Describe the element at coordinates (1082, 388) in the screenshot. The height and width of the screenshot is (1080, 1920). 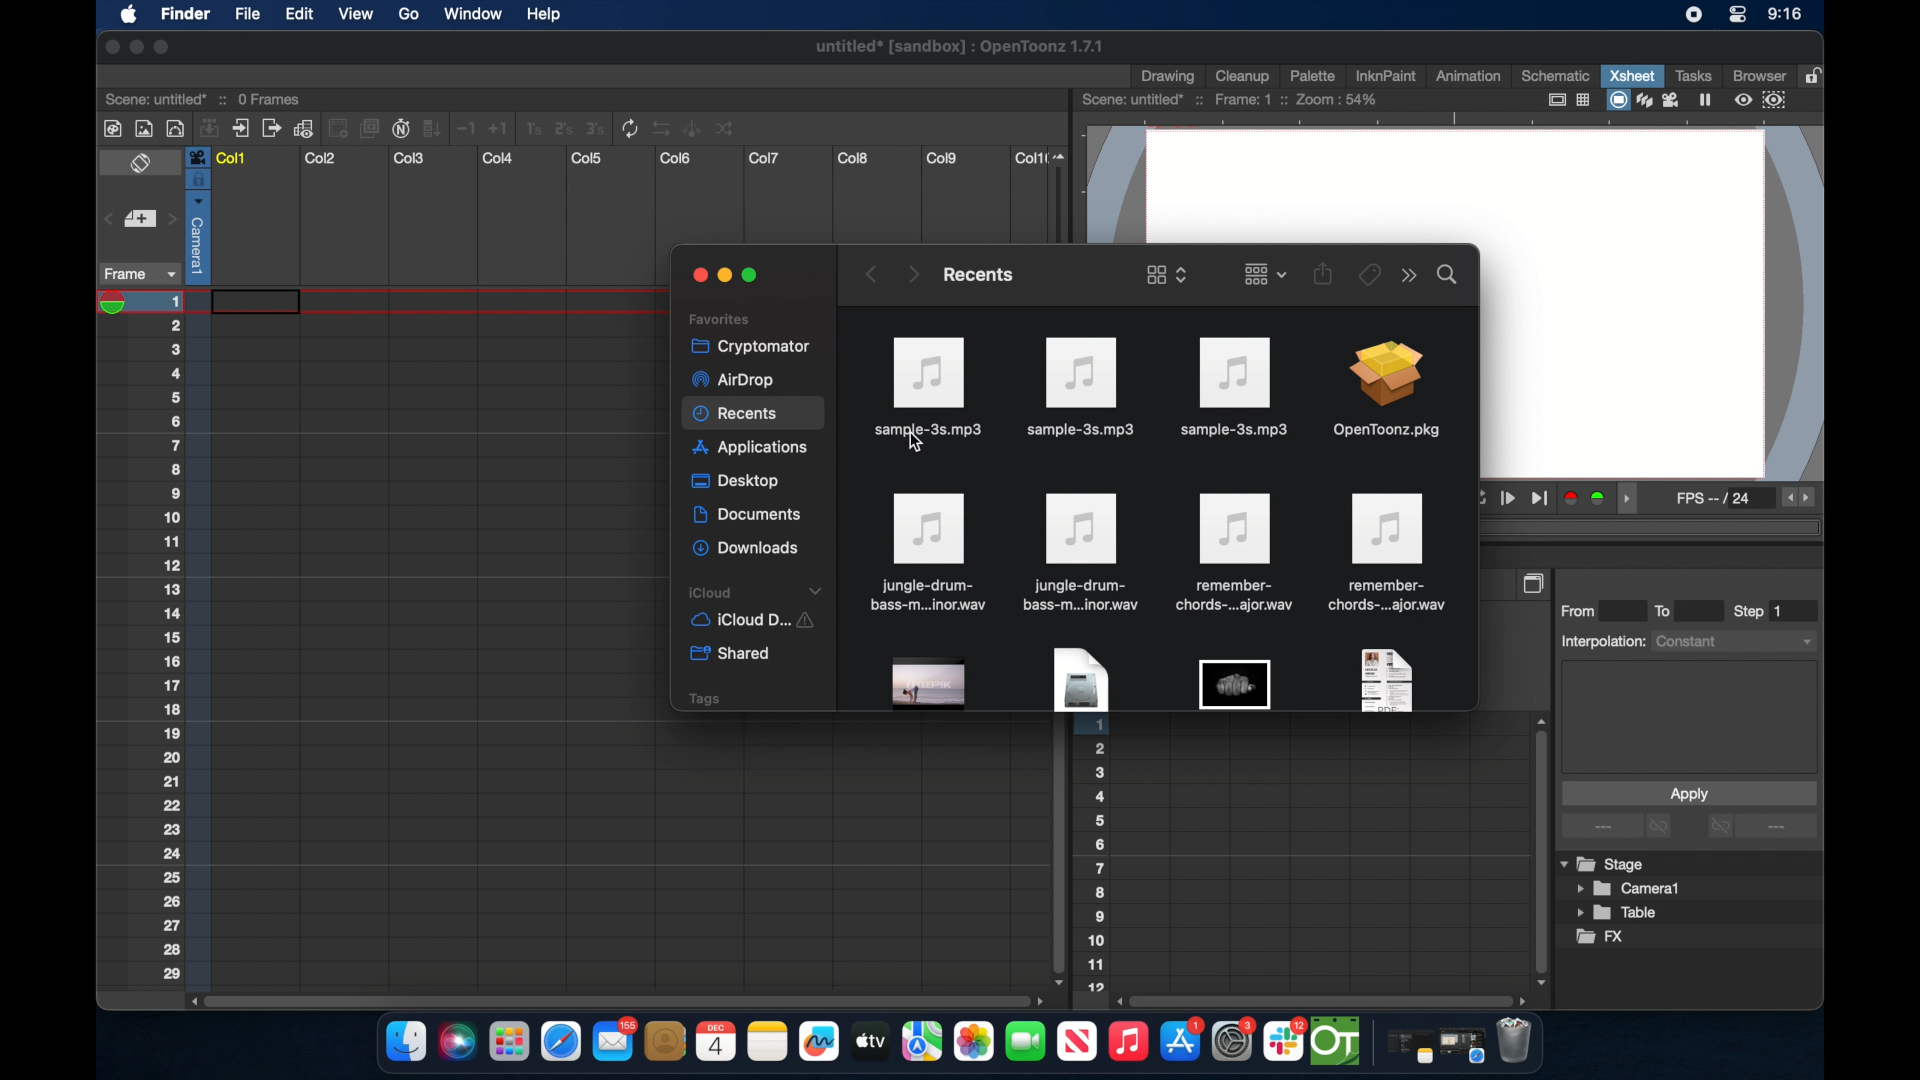
I see `mp3 icon` at that location.